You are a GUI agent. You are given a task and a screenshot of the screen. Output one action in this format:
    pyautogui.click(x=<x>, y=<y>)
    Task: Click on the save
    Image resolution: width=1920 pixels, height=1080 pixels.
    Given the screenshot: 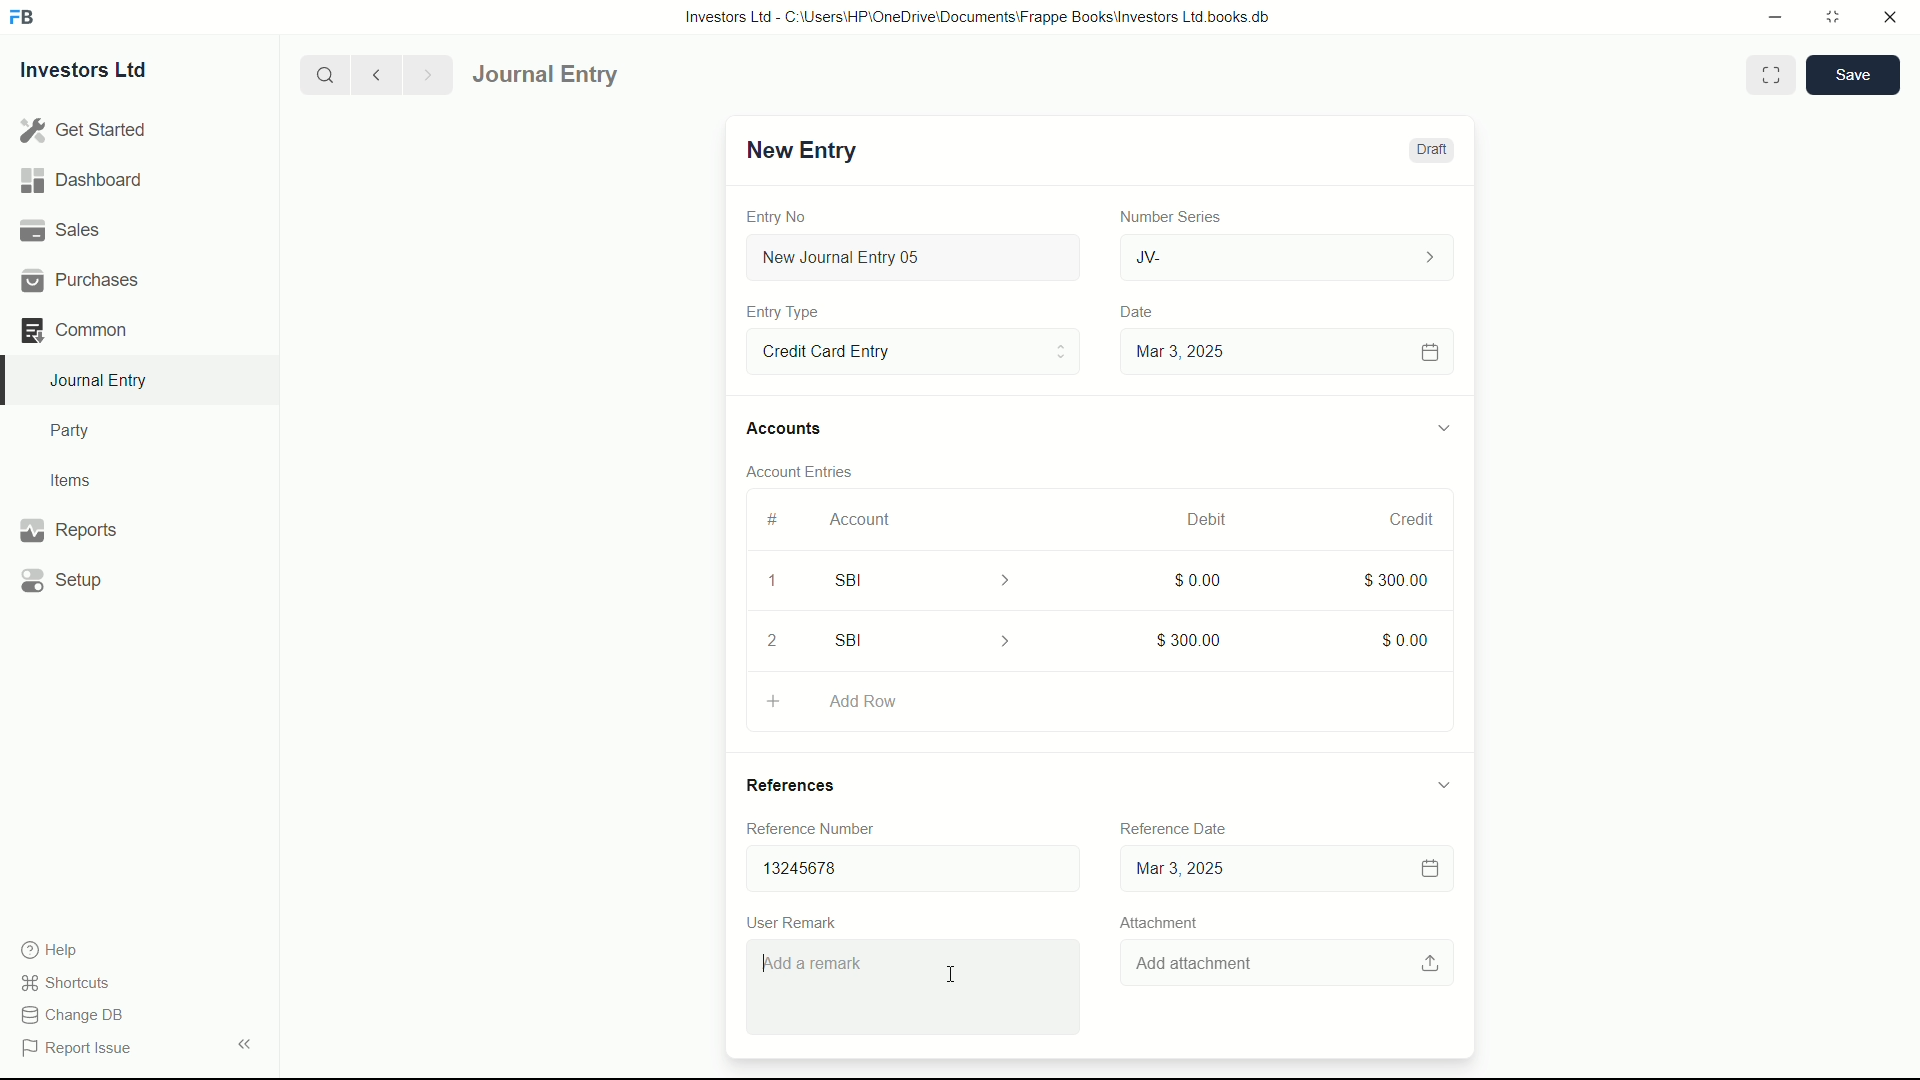 What is the action you would take?
    pyautogui.click(x=1854, y=75)
    